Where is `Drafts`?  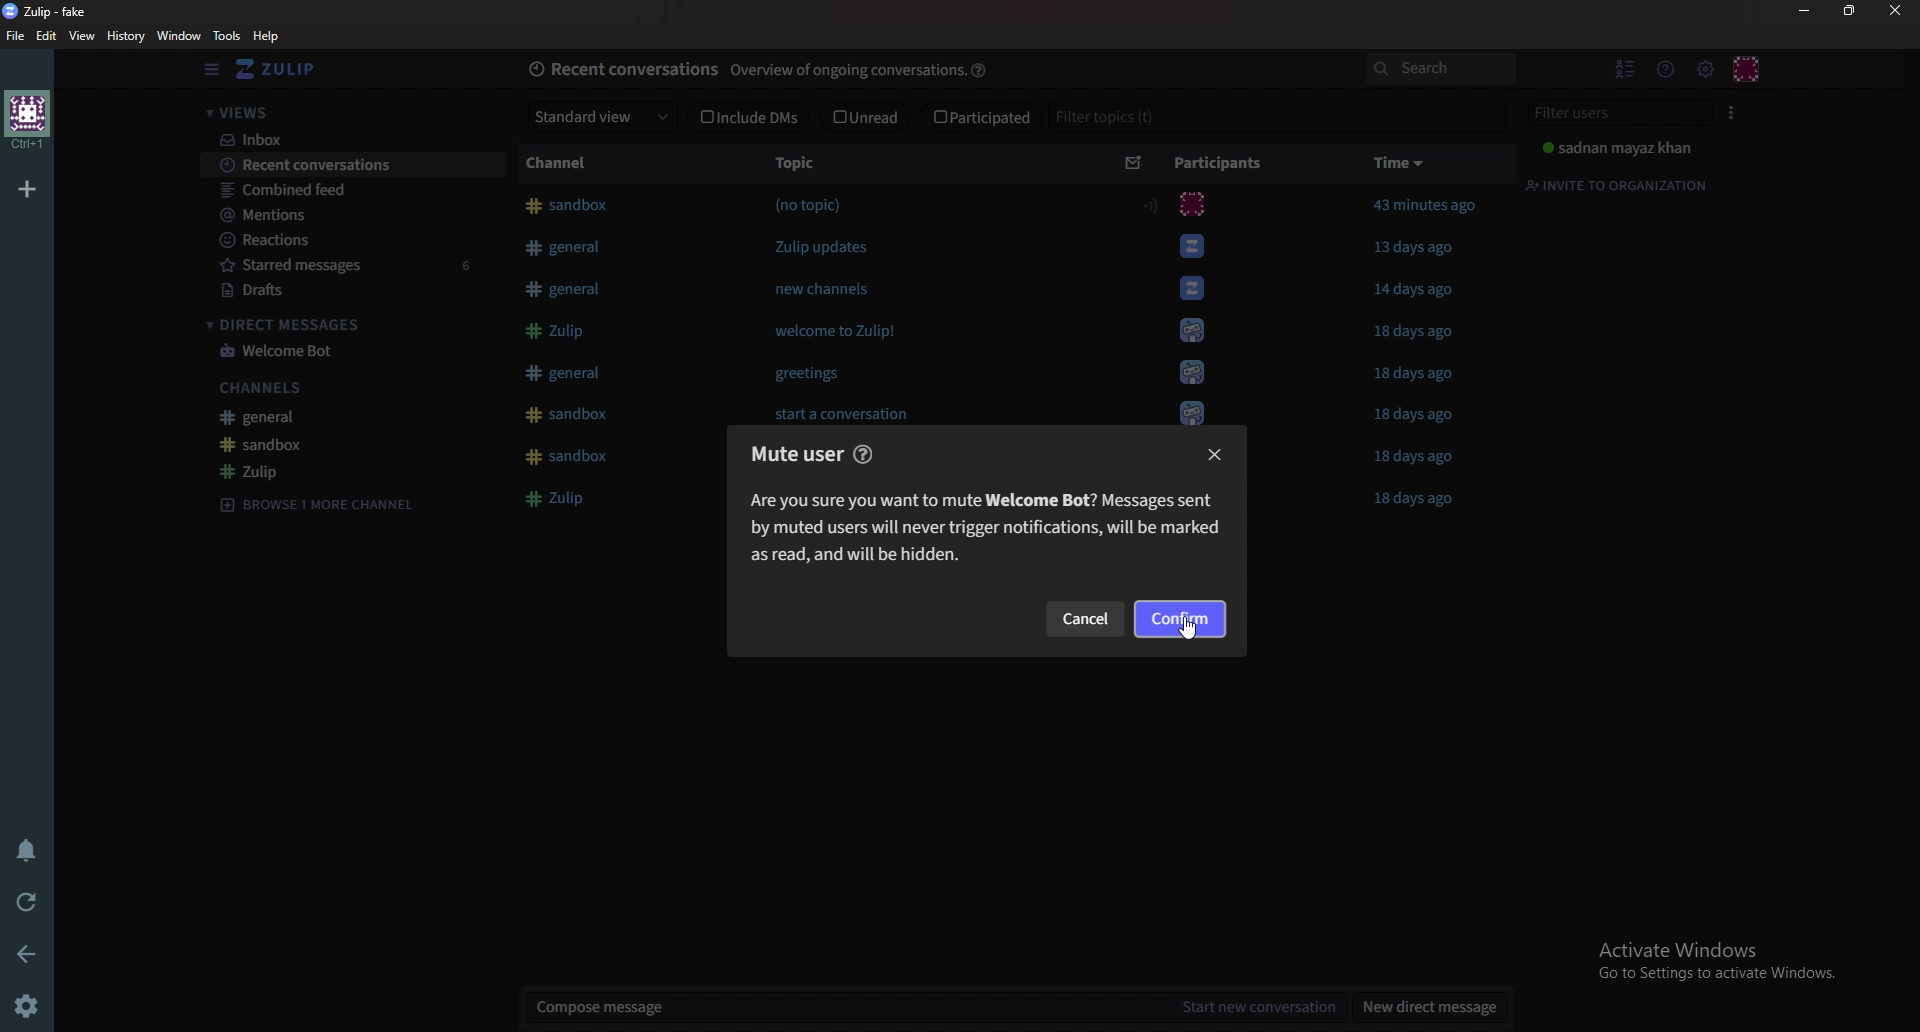 Drafts is located at coordinates (352, 290).